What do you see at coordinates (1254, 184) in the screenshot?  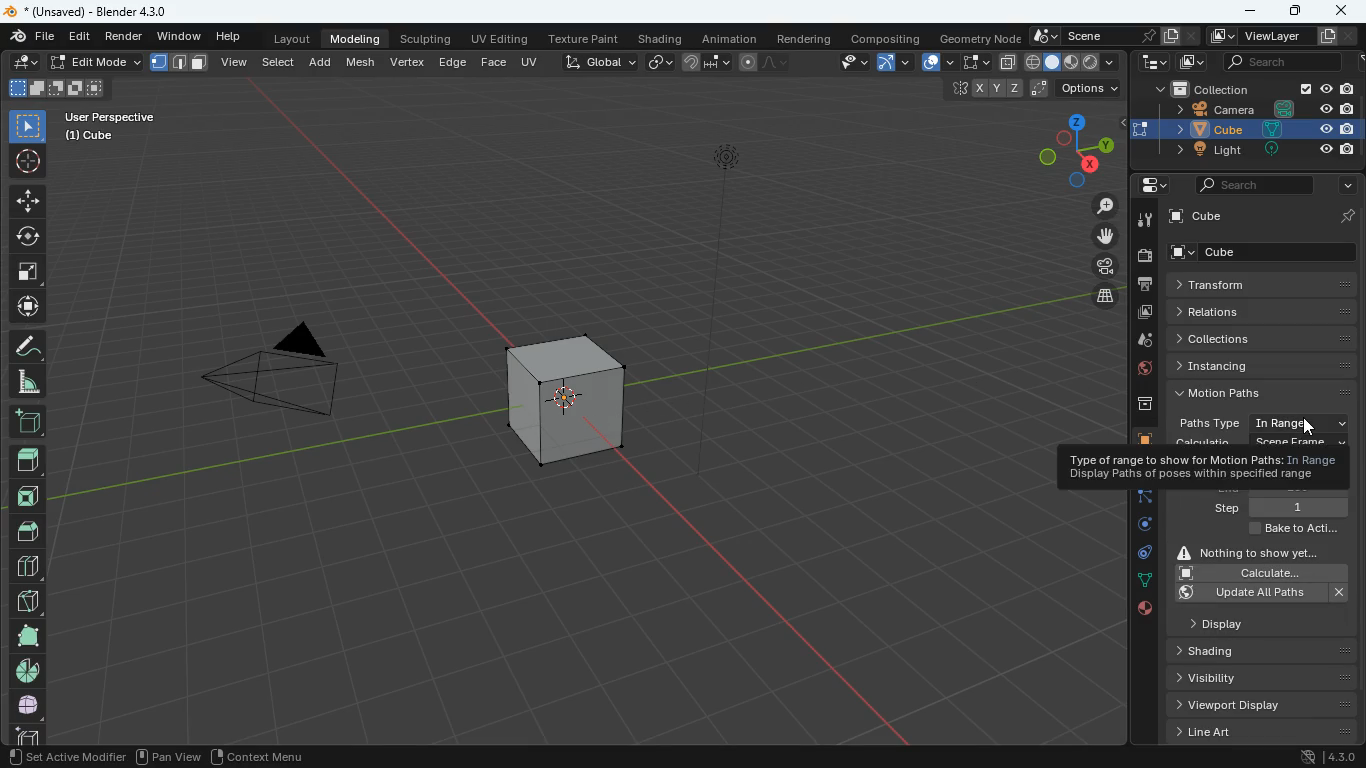 I see `search` at bounding box center [1254, 184].